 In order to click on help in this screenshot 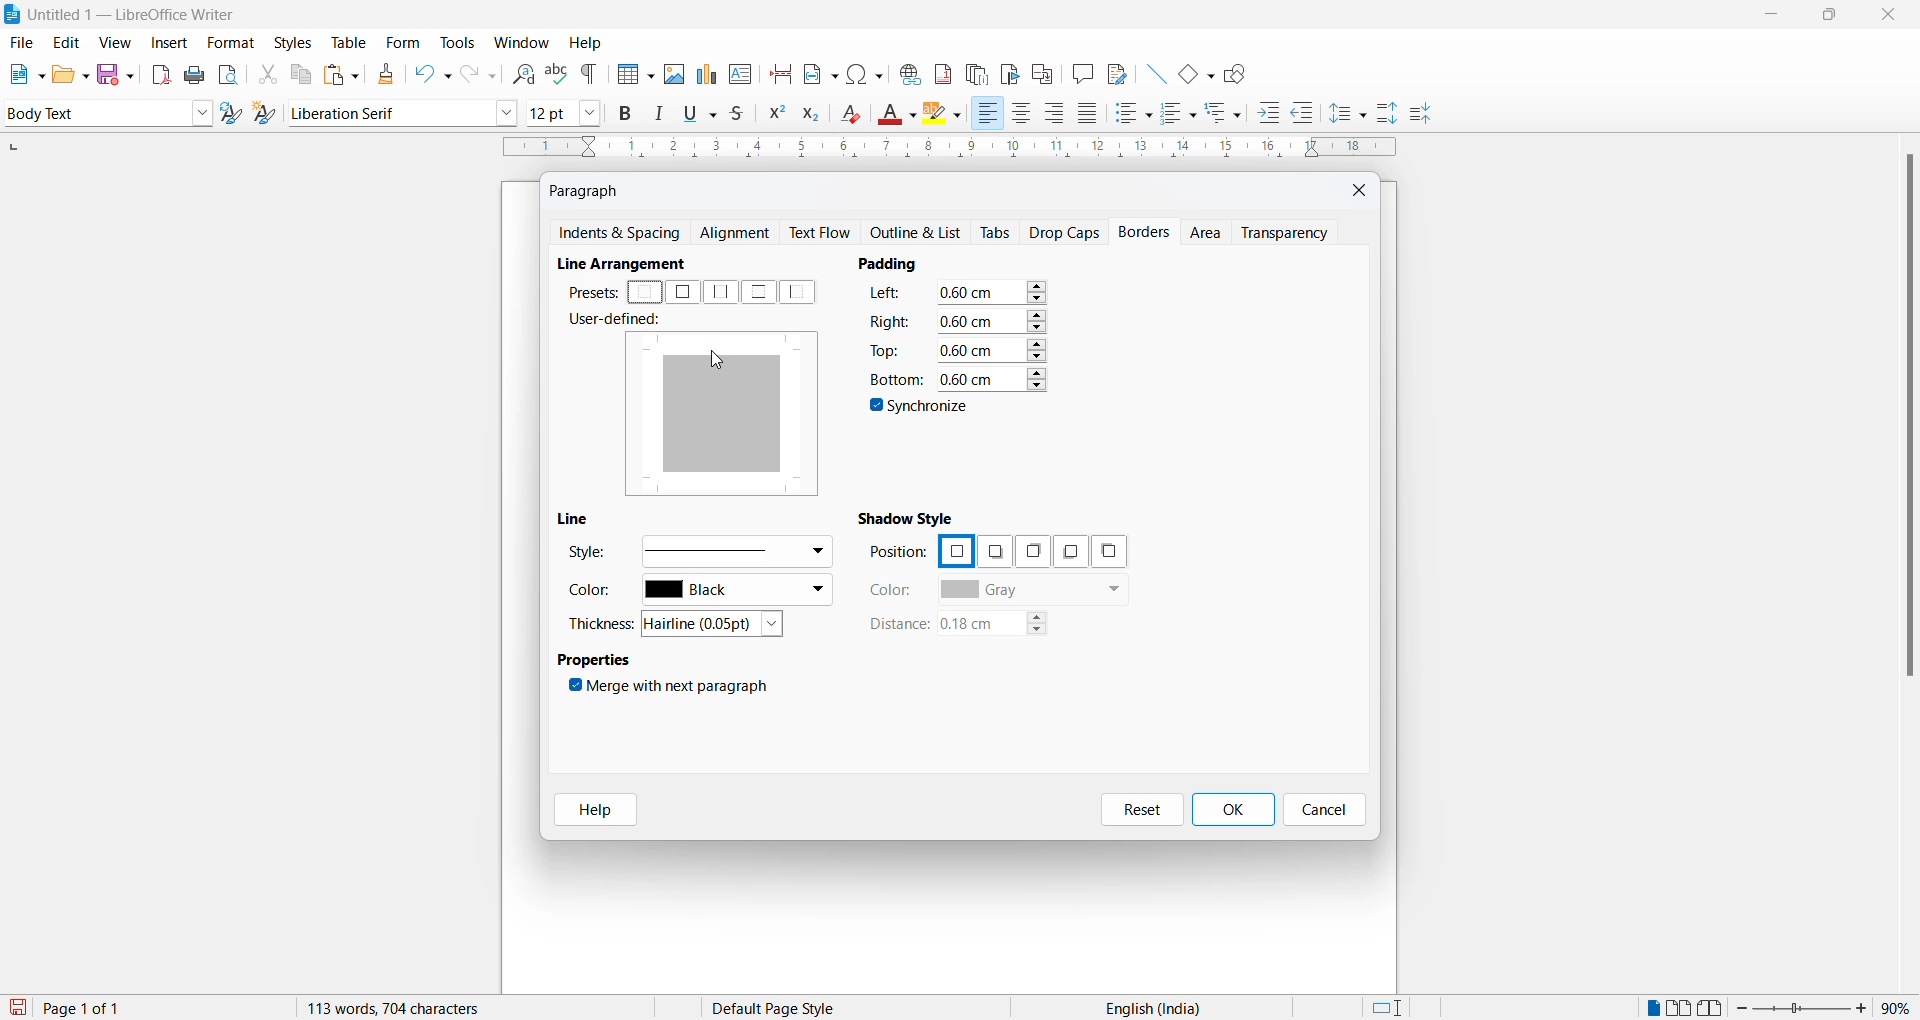, I will do `click(589, 810)`.